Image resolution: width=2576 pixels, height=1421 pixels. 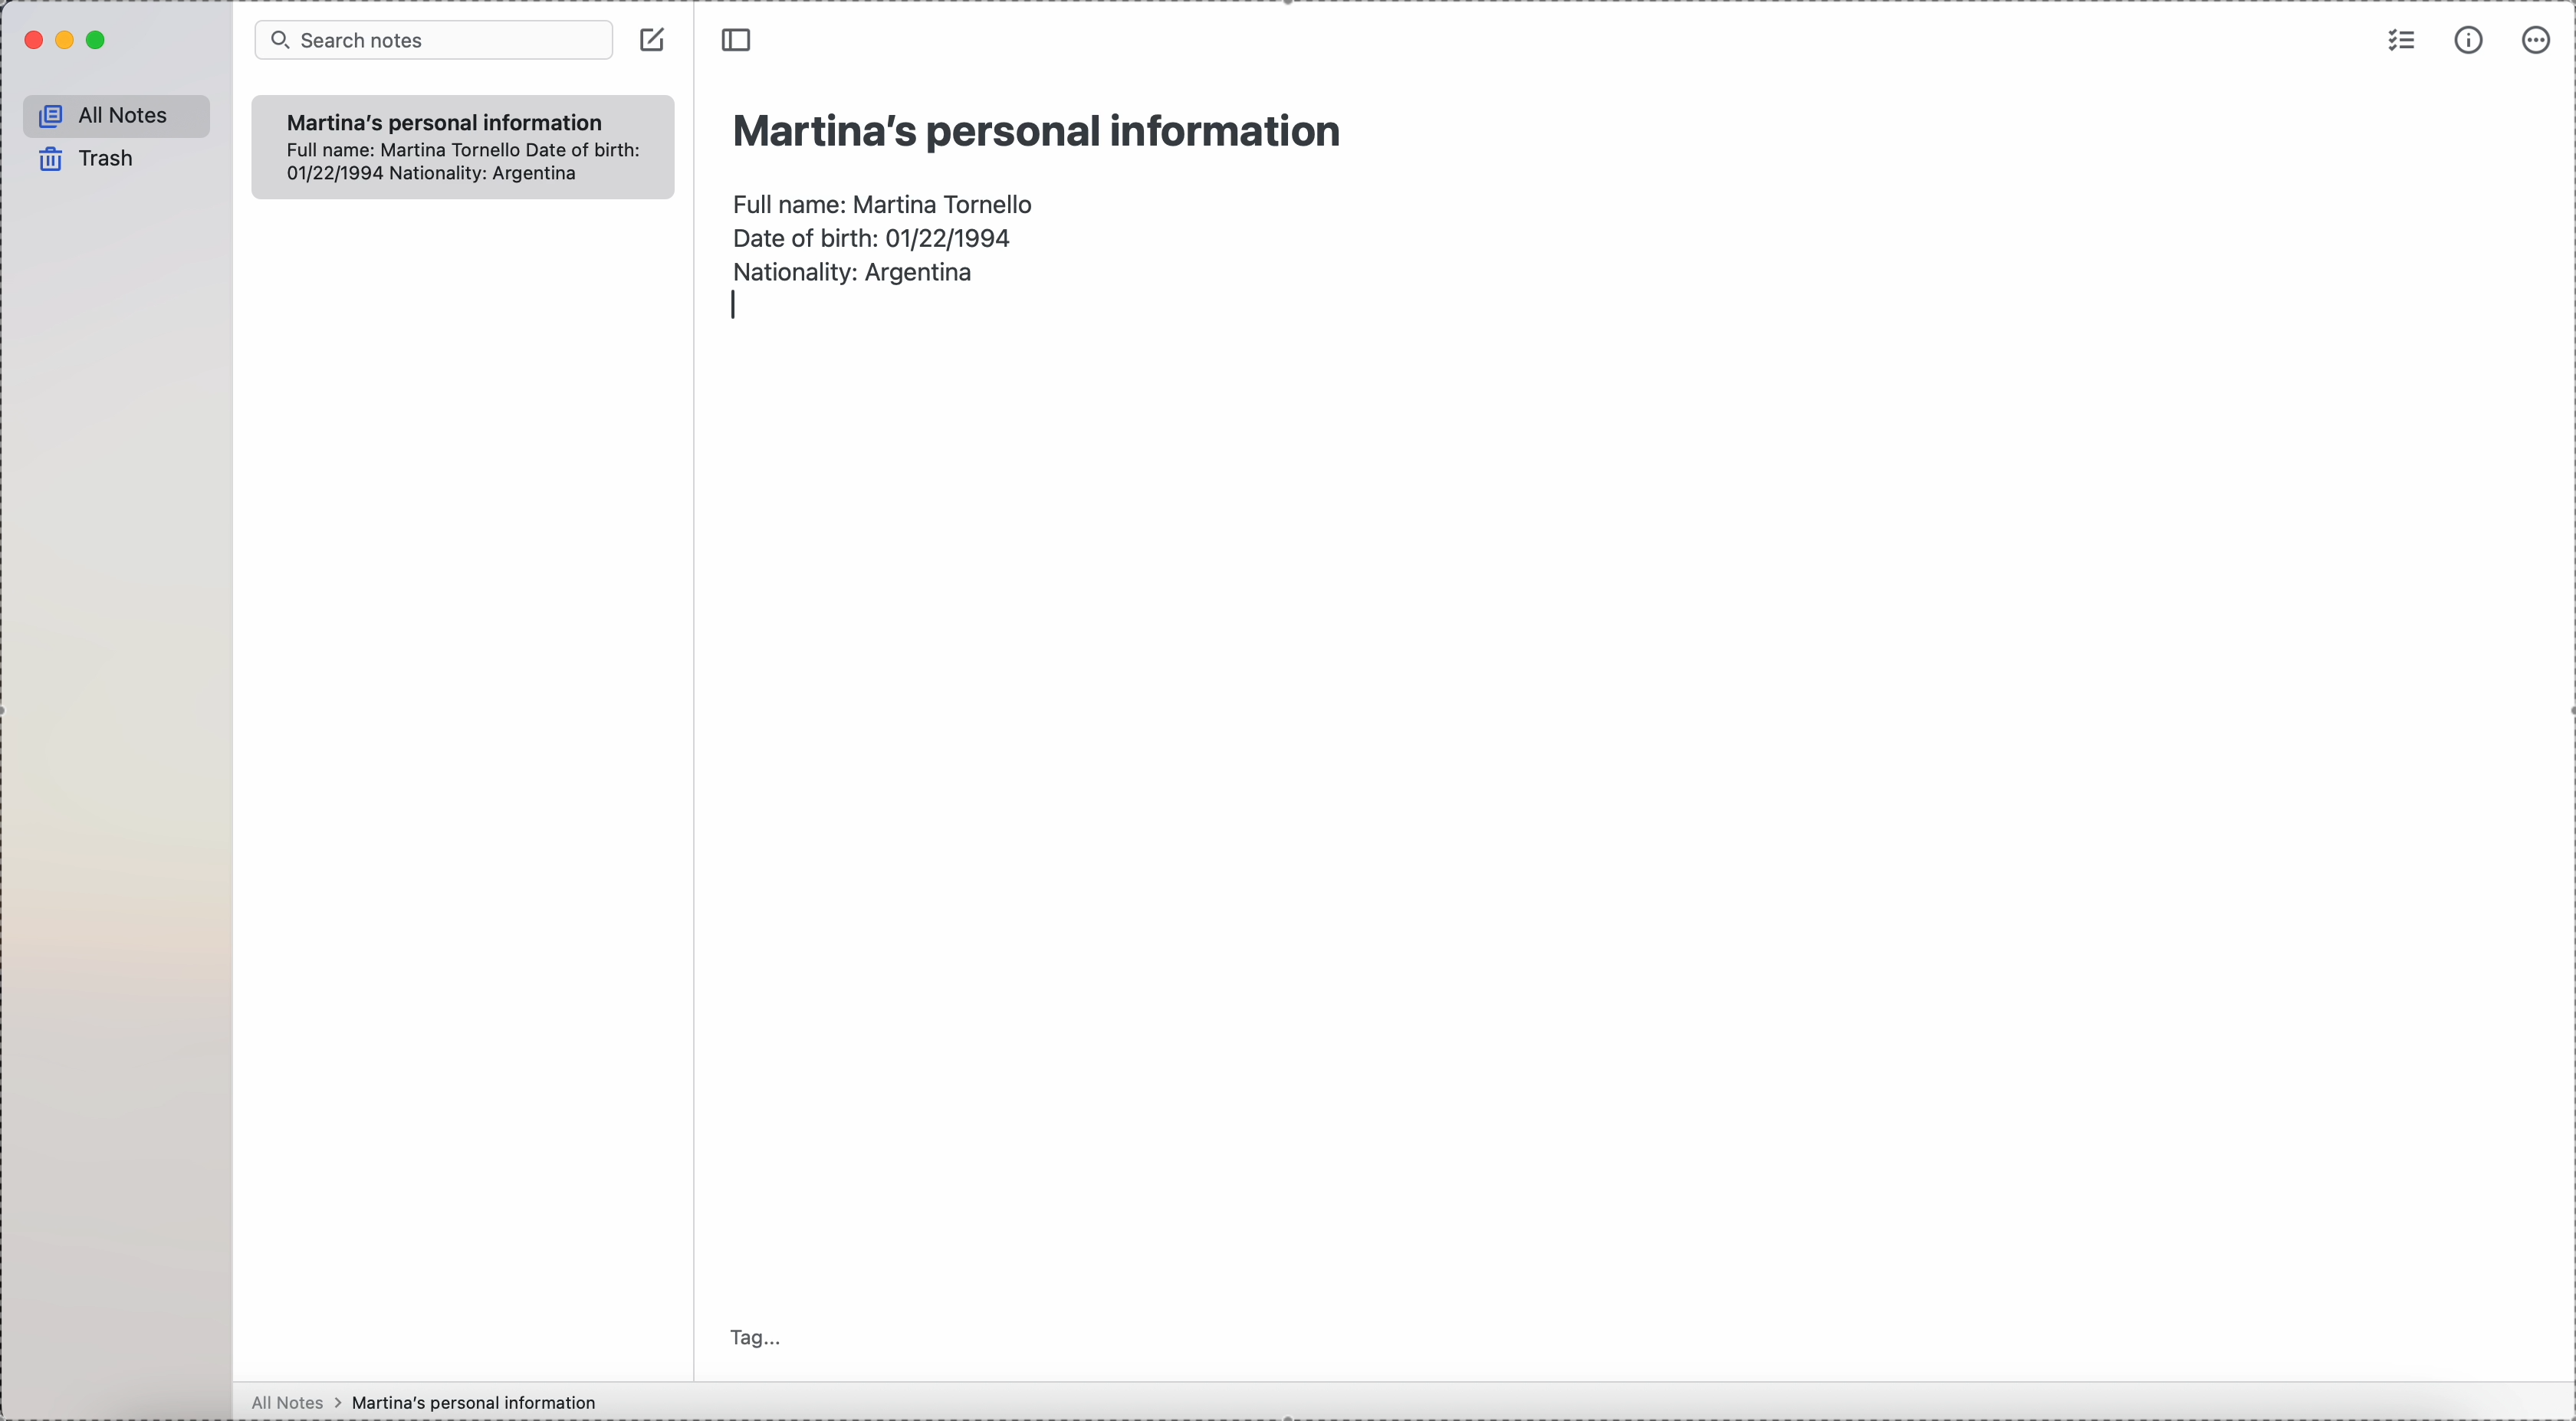 What do you see at coordinates (82, 158) in the screenshot?
I see `trash` at bounding box center [82, 158].